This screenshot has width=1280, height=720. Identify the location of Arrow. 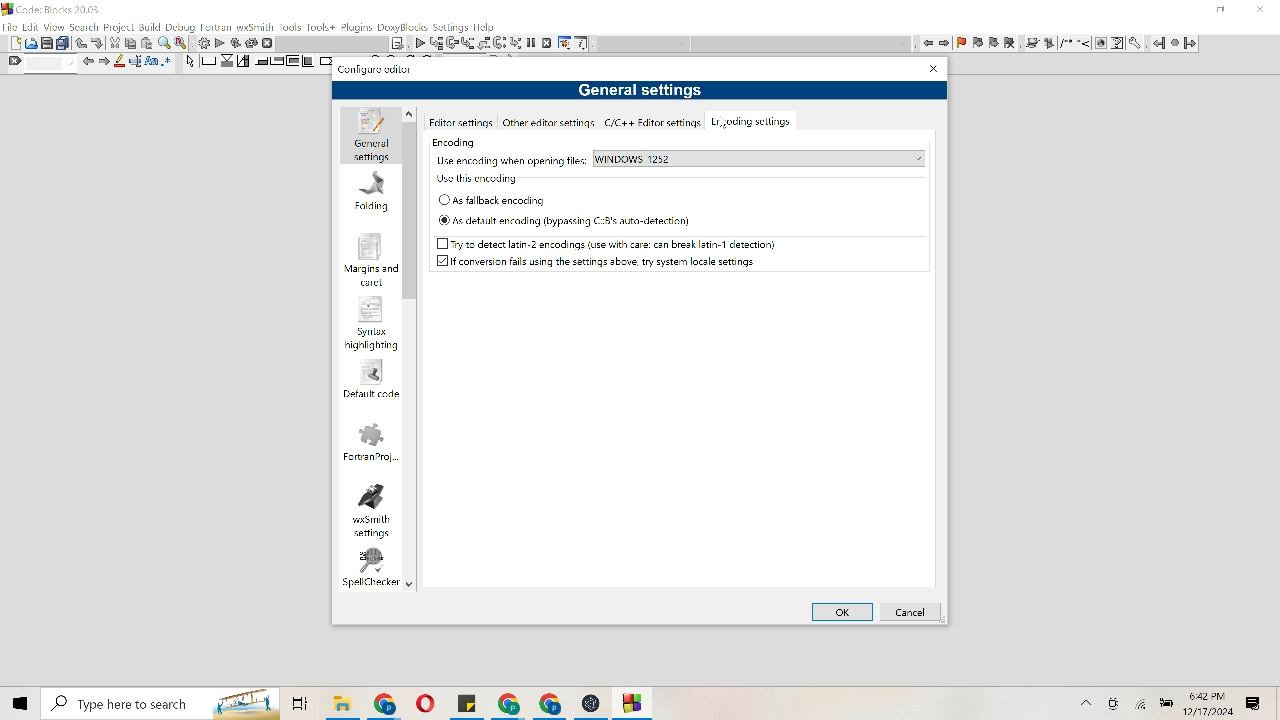
(189, 63).